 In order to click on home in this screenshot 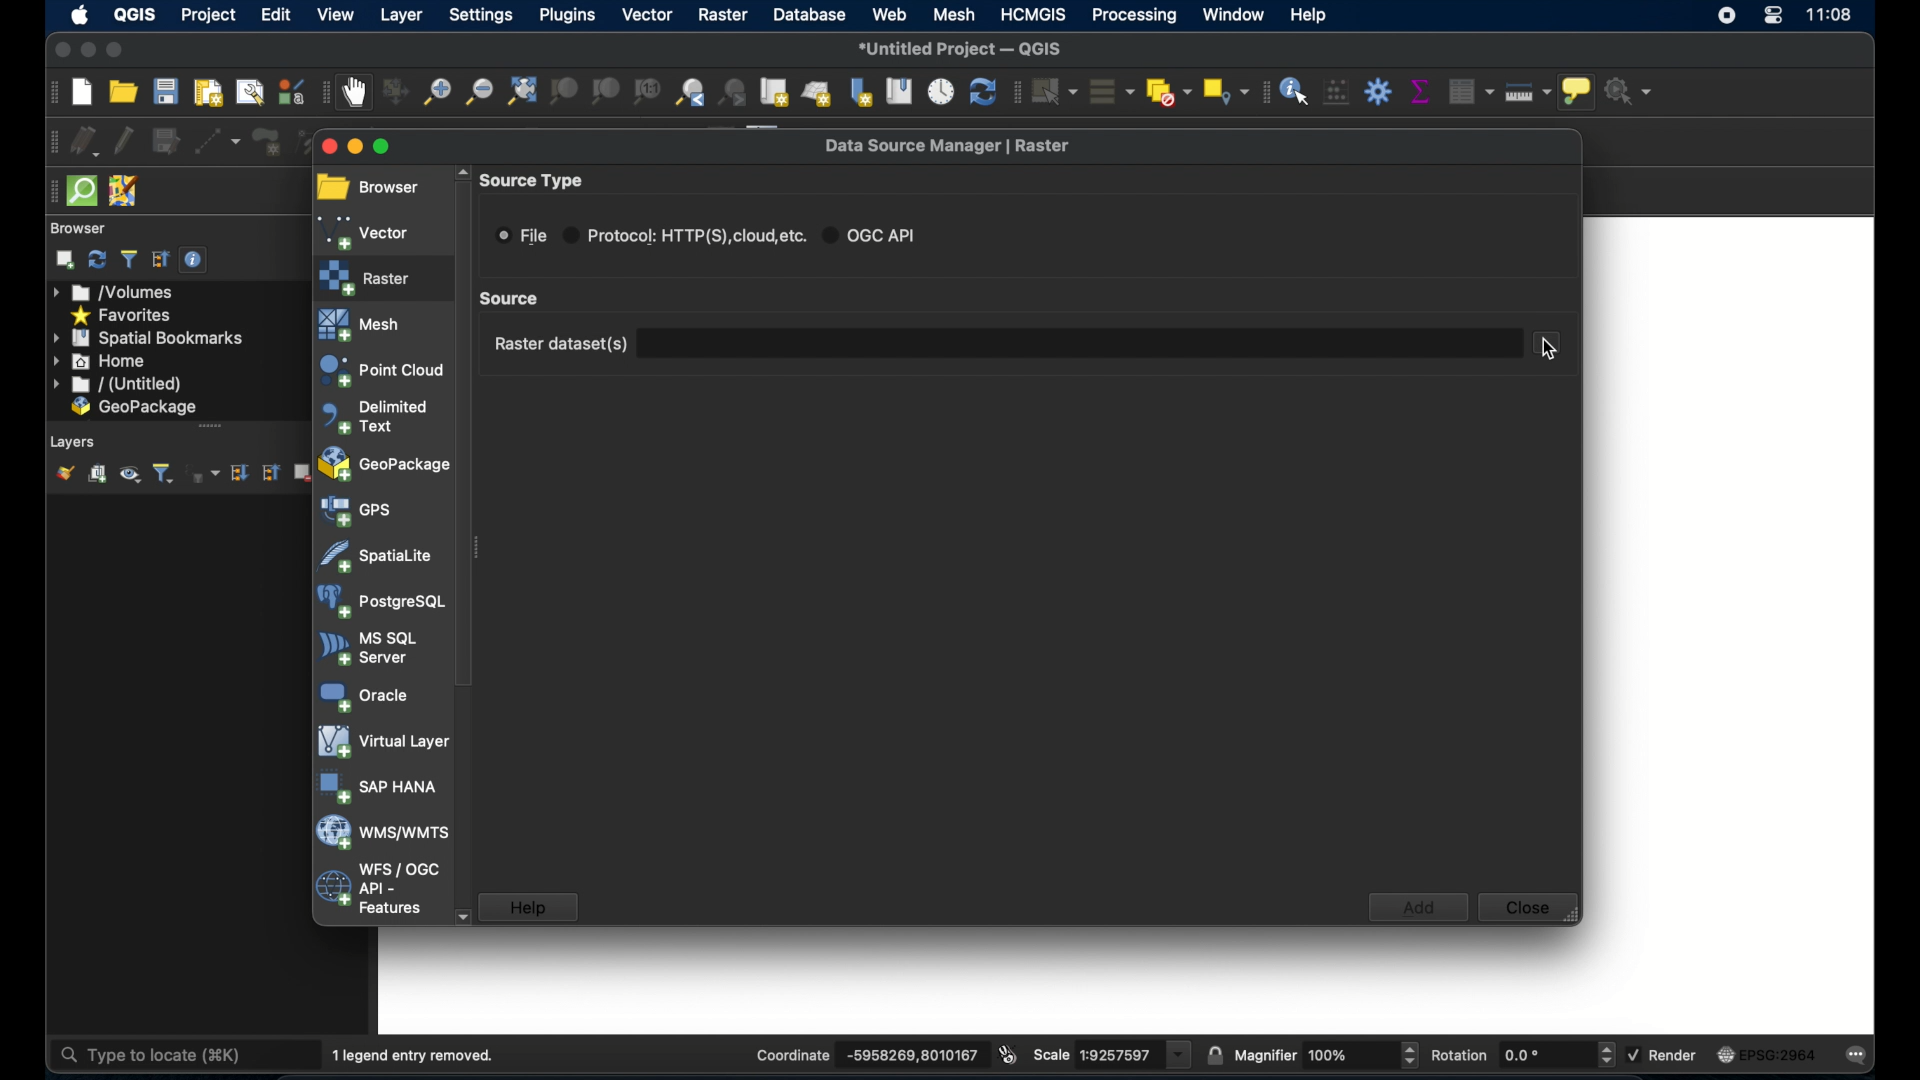, I will do `click(101, 361)`.